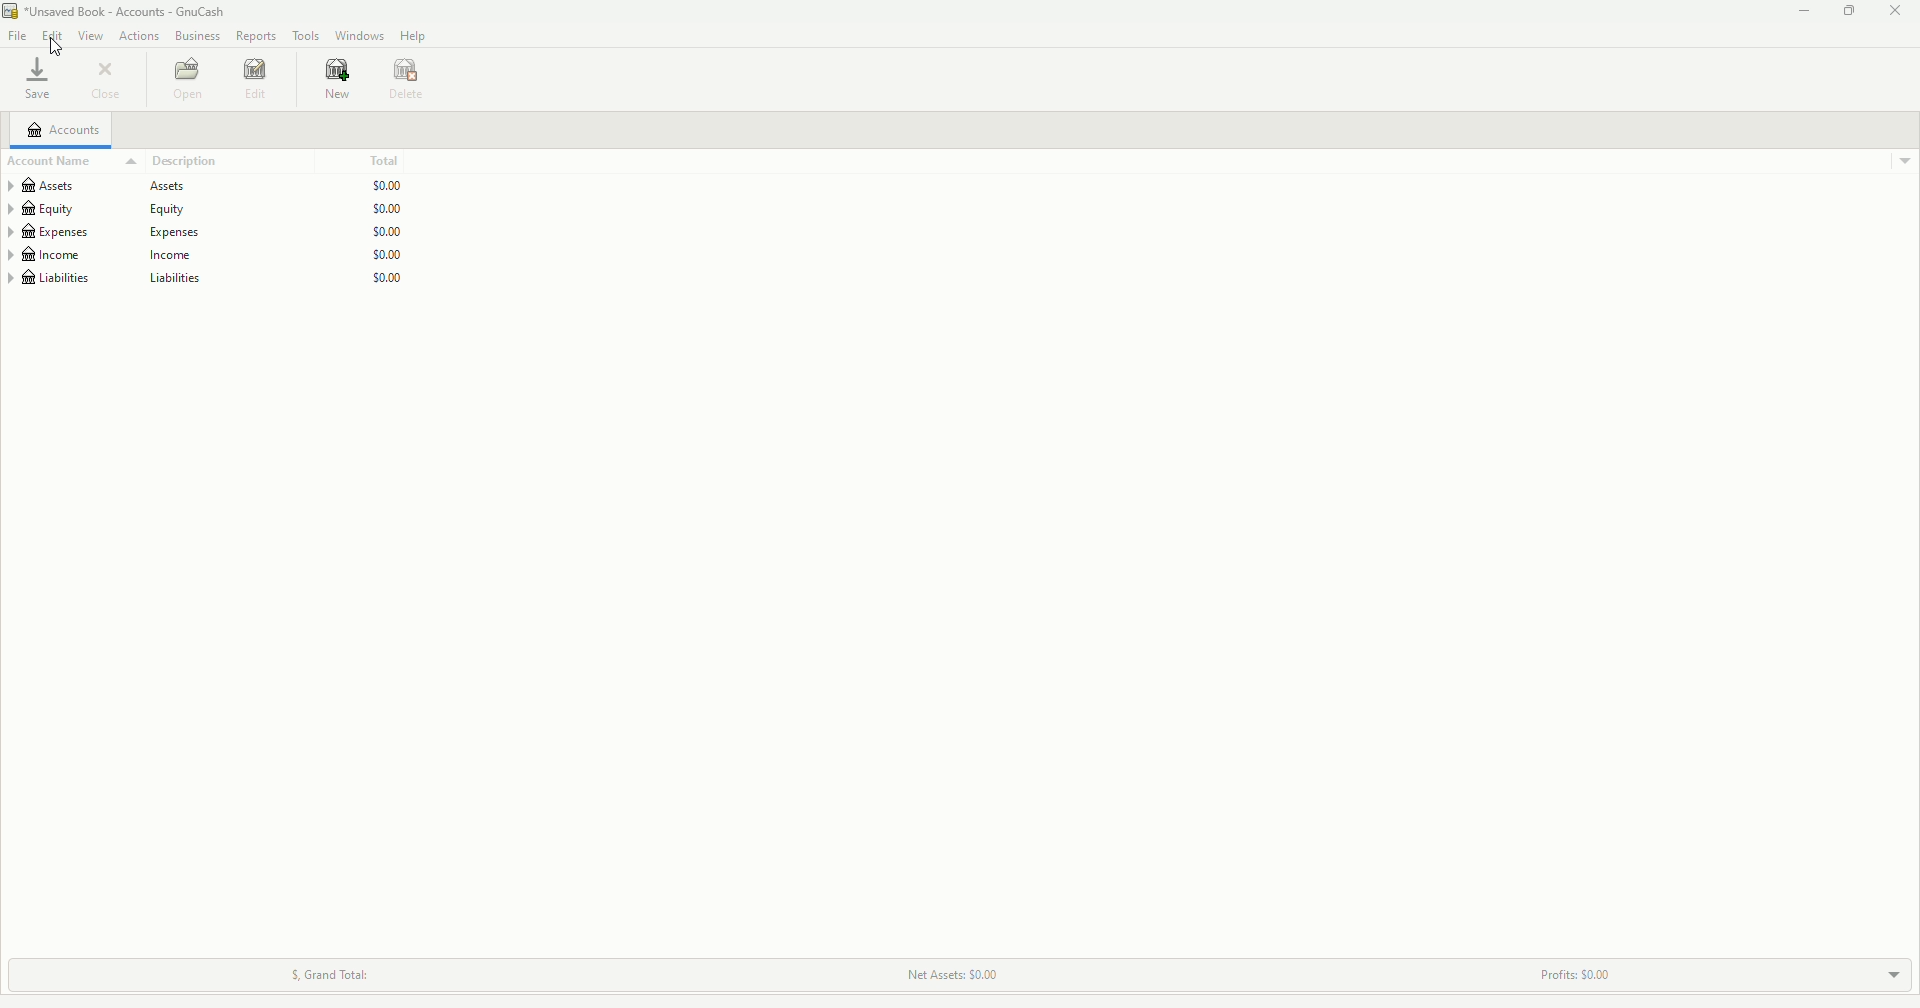  What do you see at coordinates (53, 160) in the screenshot?
I see `Account name` at bounding box center [53, 160].